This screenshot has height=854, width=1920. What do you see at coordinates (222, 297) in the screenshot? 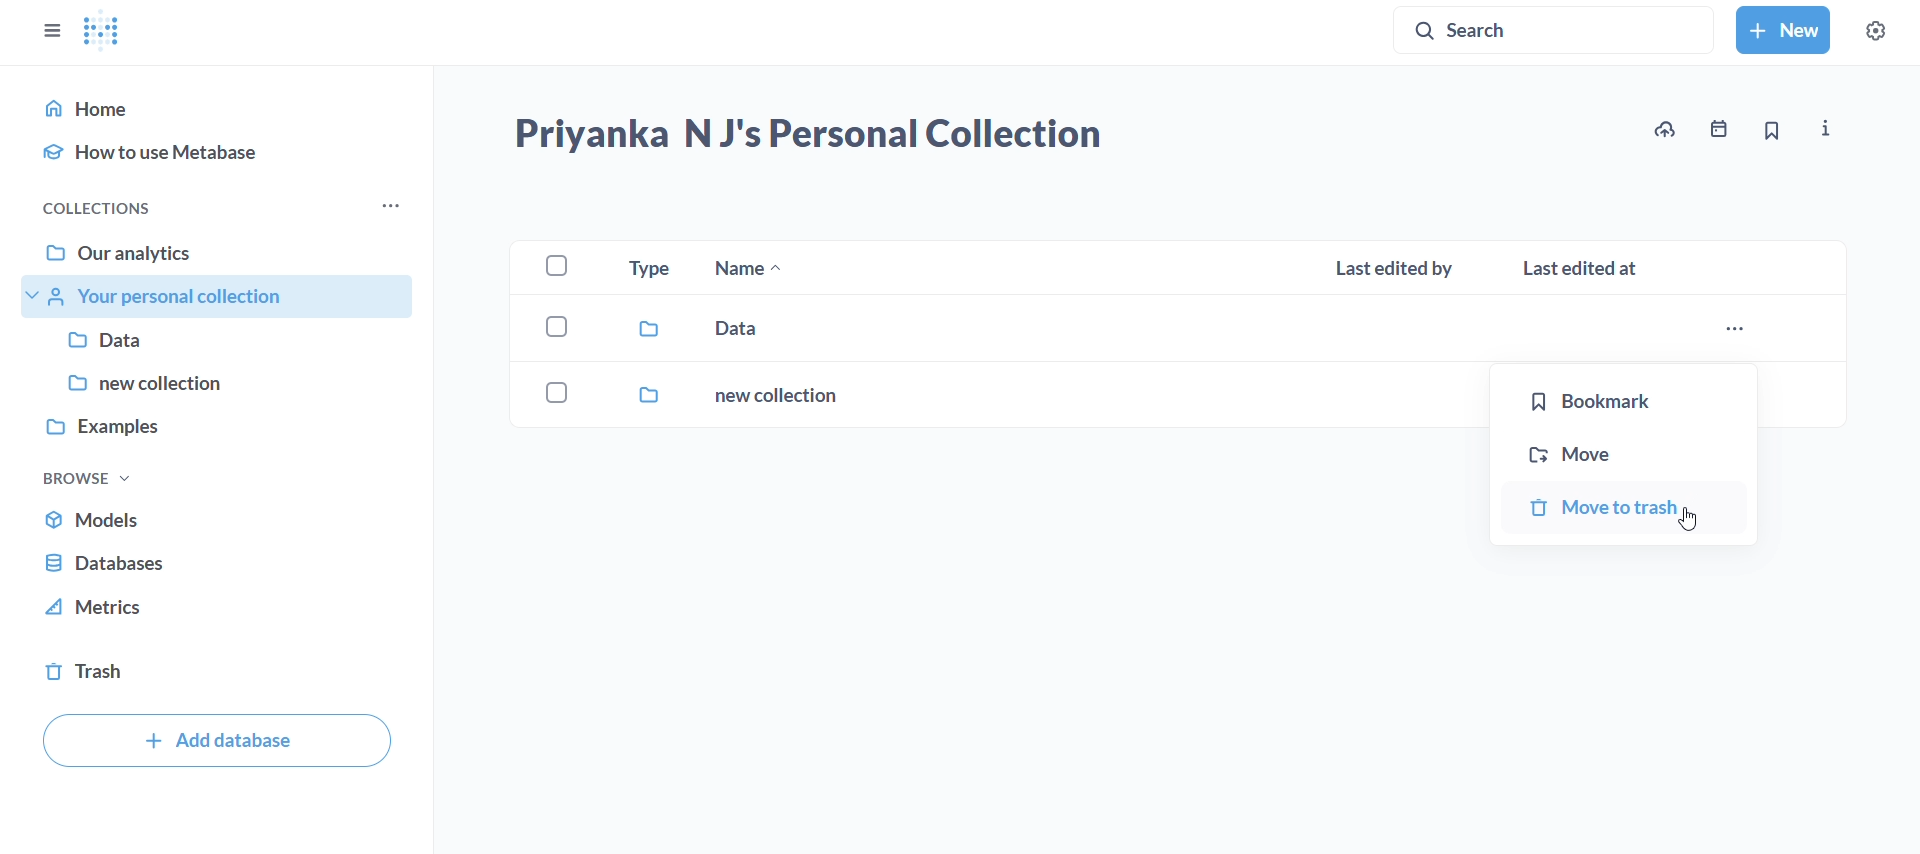
I see `your personal collections` at bounding box center [222, 297].